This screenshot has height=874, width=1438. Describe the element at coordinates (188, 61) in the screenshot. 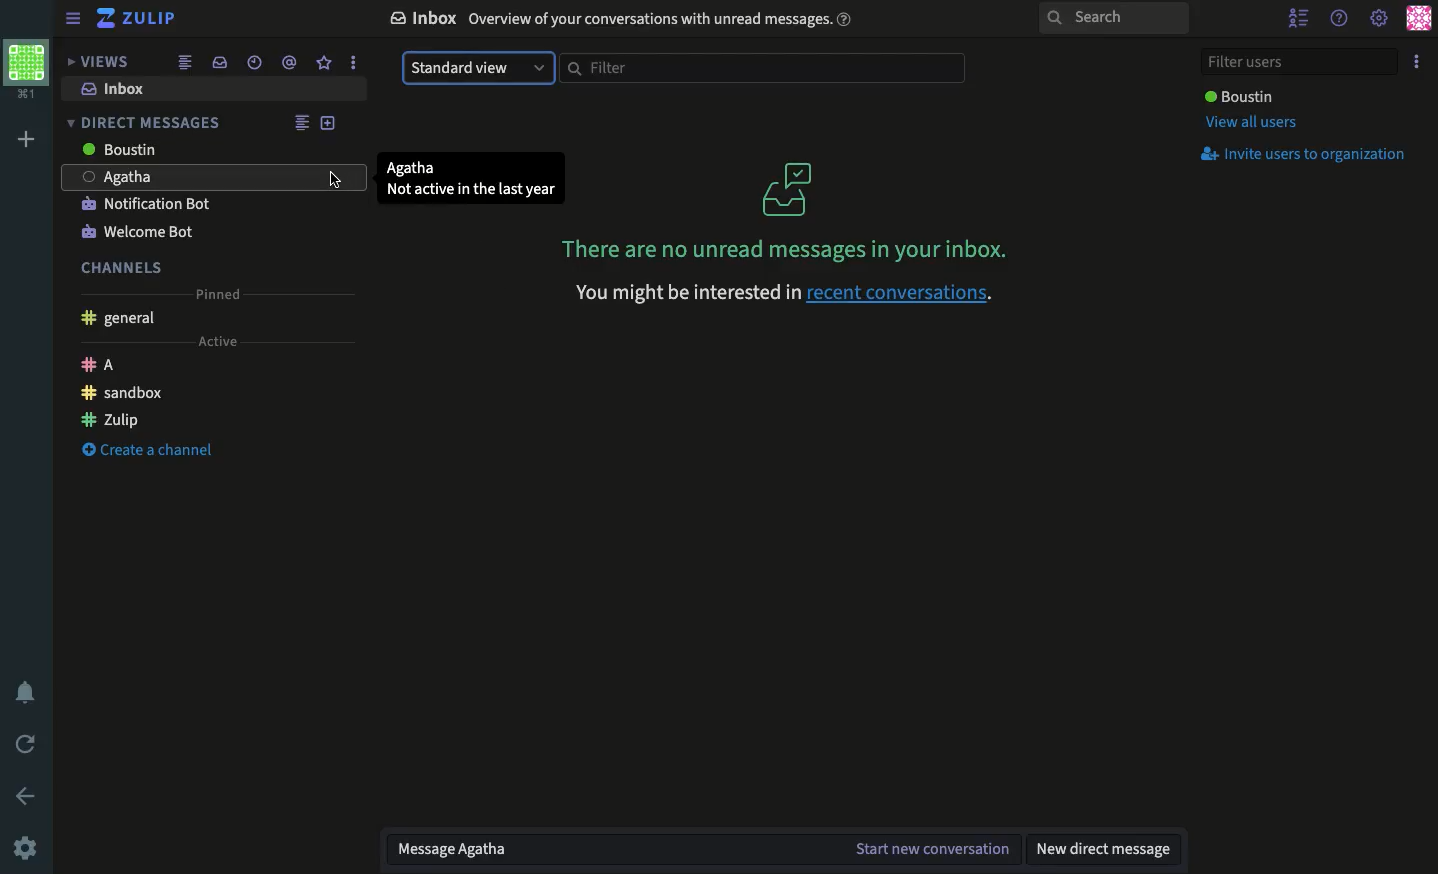

I see `Feed` at that location.